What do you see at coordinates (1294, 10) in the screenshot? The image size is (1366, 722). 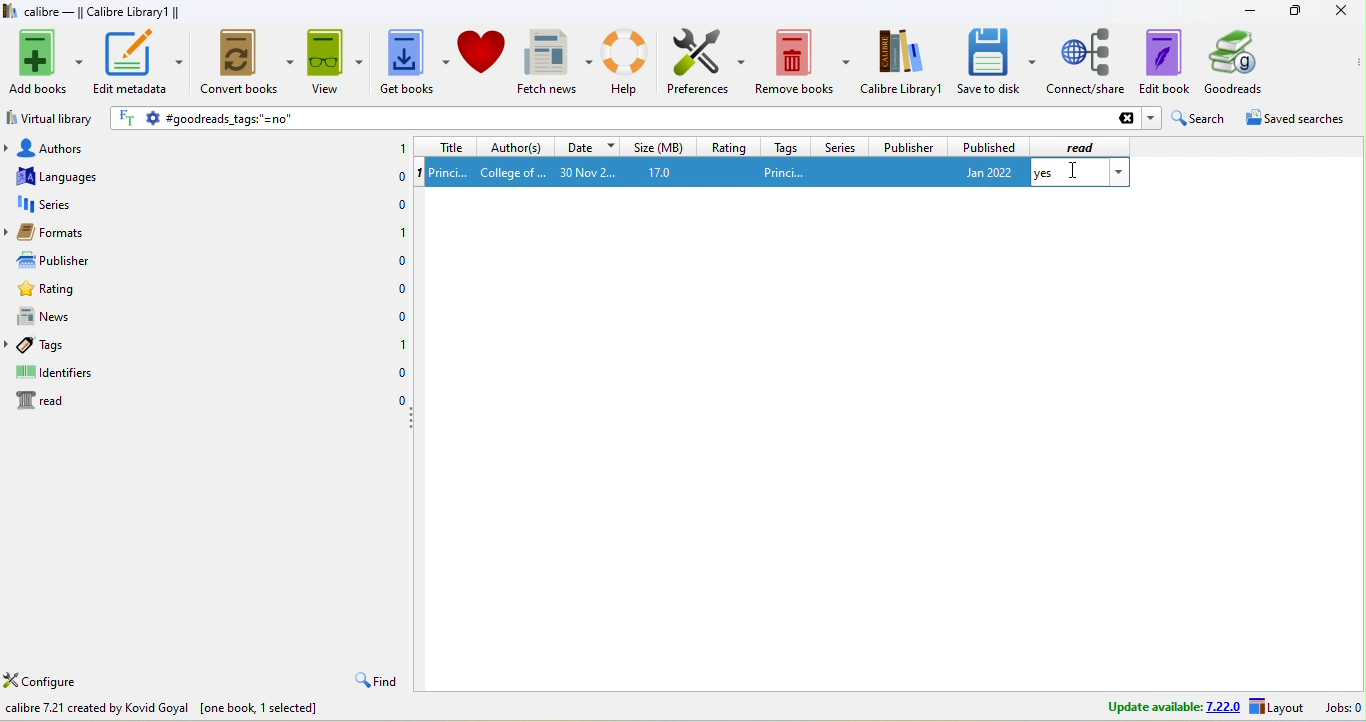 I see `resize` at bounding box center [1294, 10].